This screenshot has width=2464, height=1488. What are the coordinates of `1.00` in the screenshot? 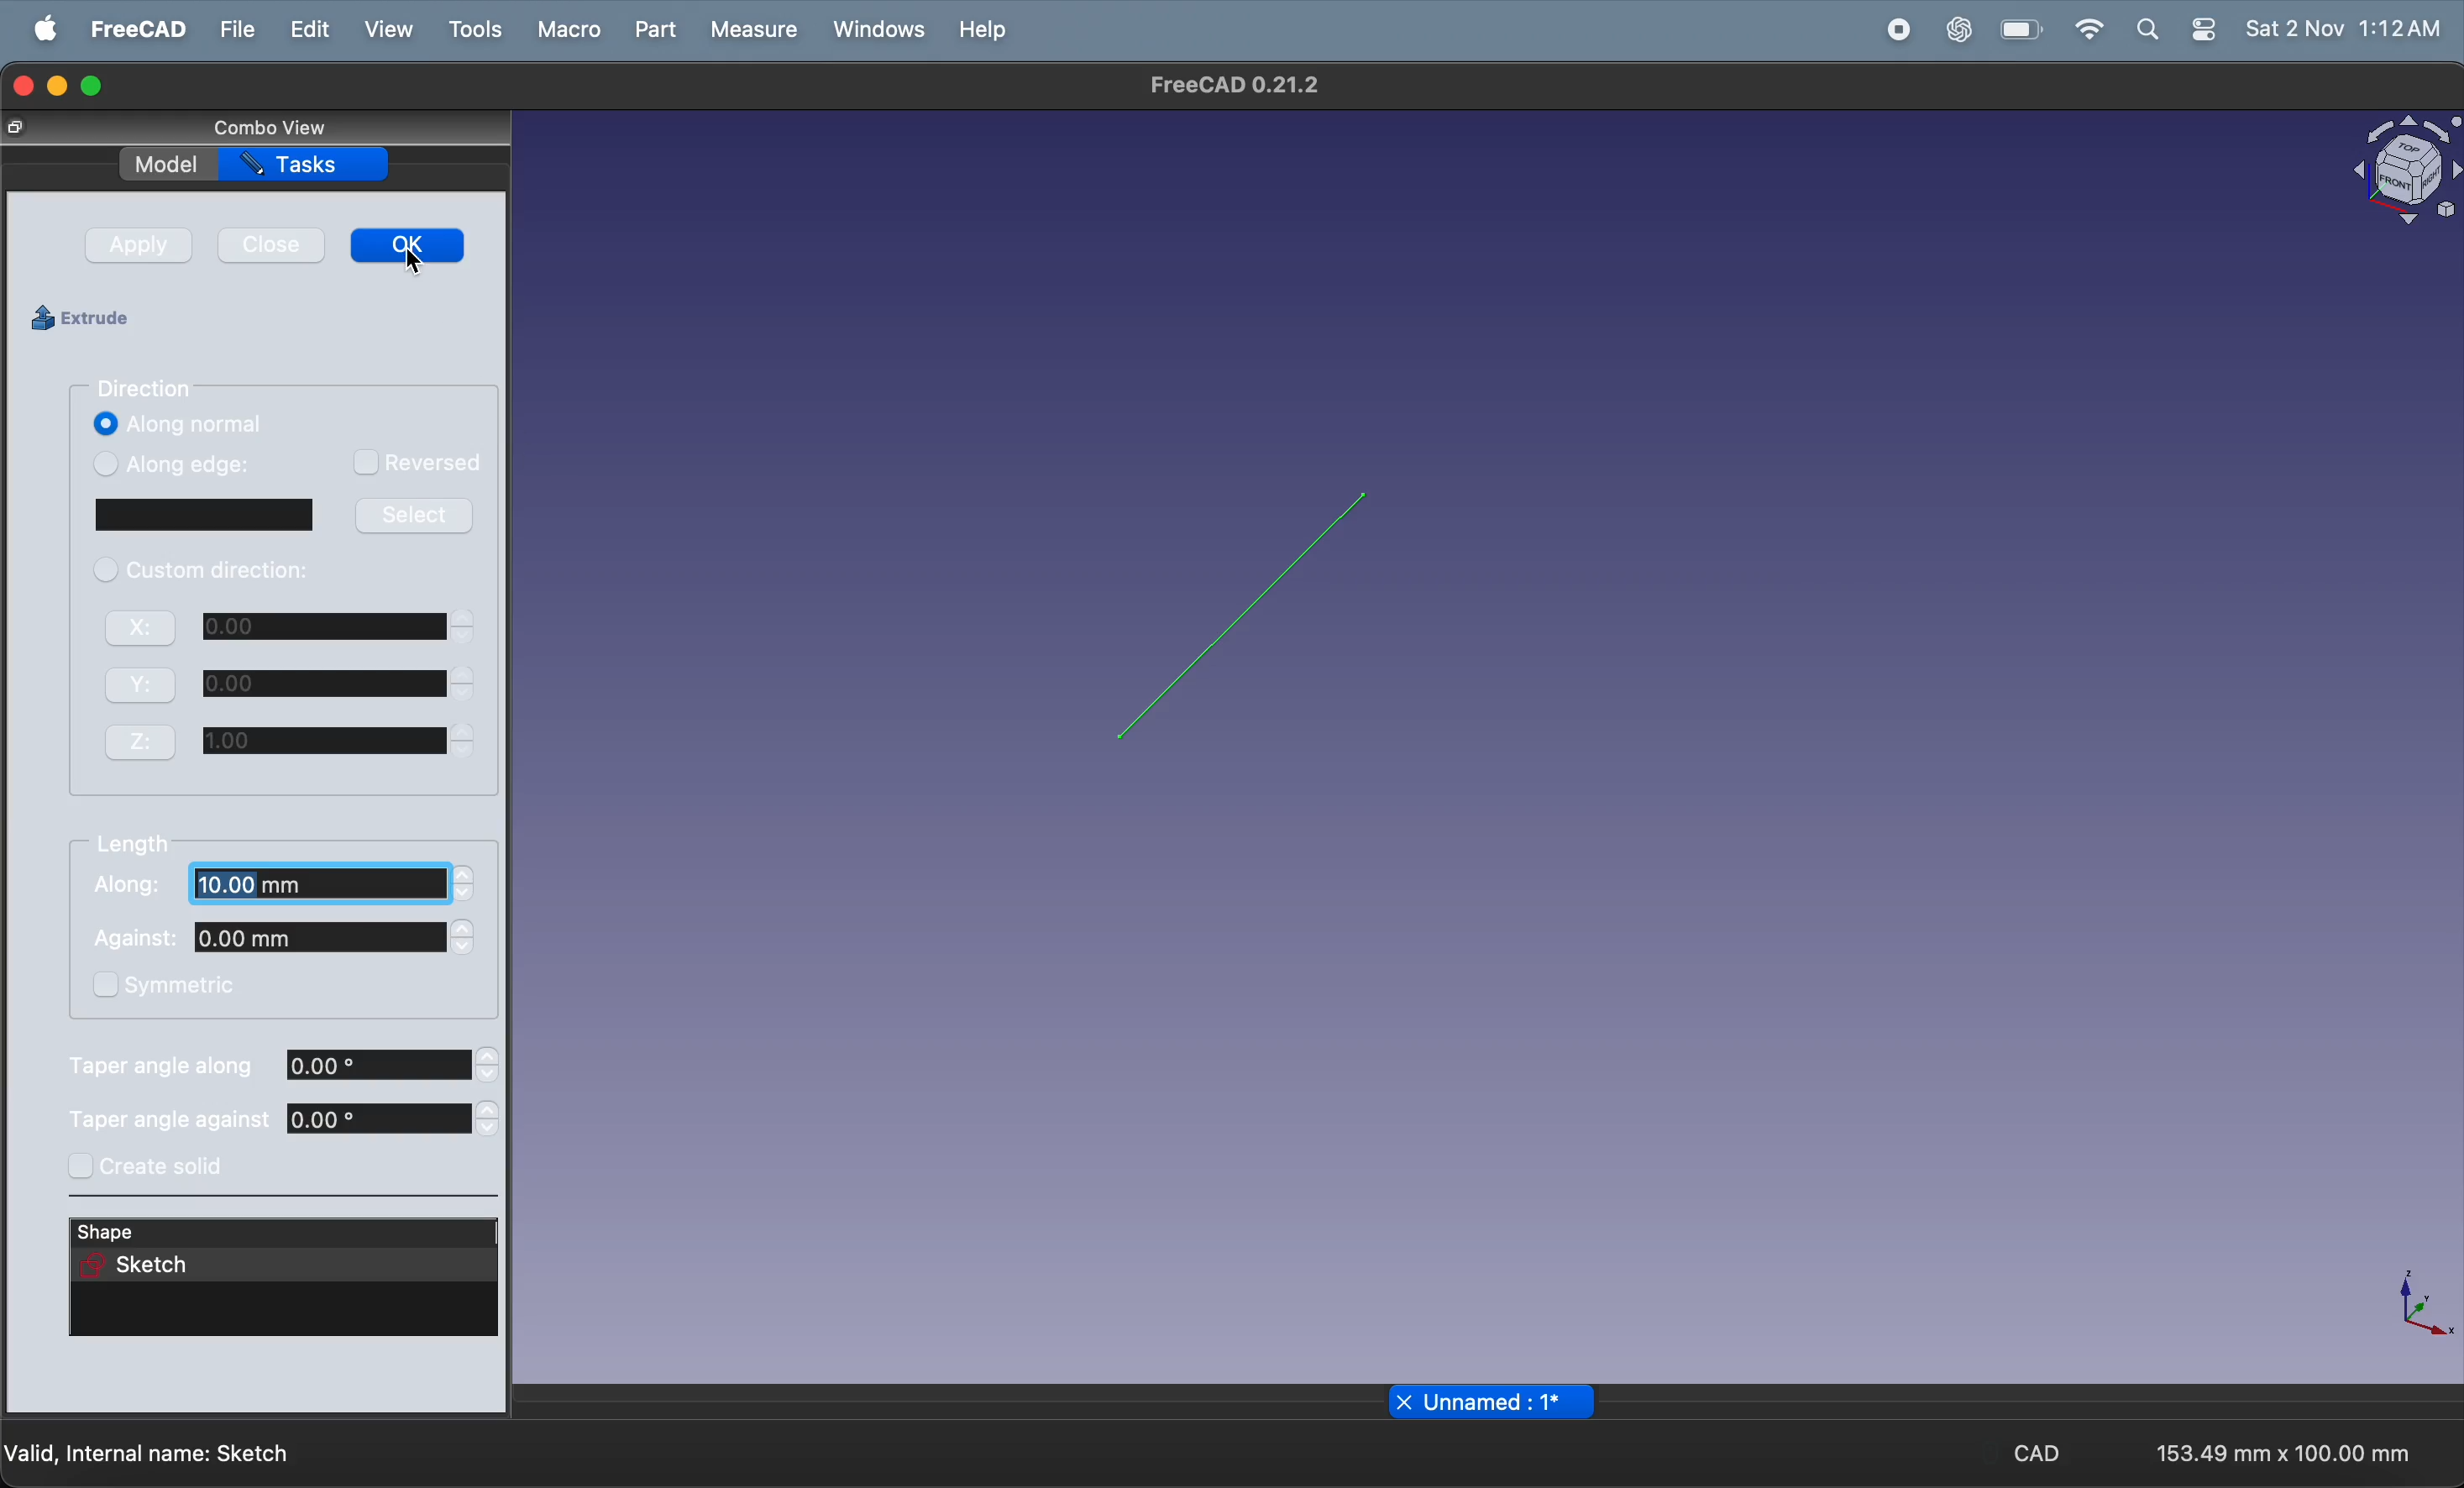 It's located at (329, 742).